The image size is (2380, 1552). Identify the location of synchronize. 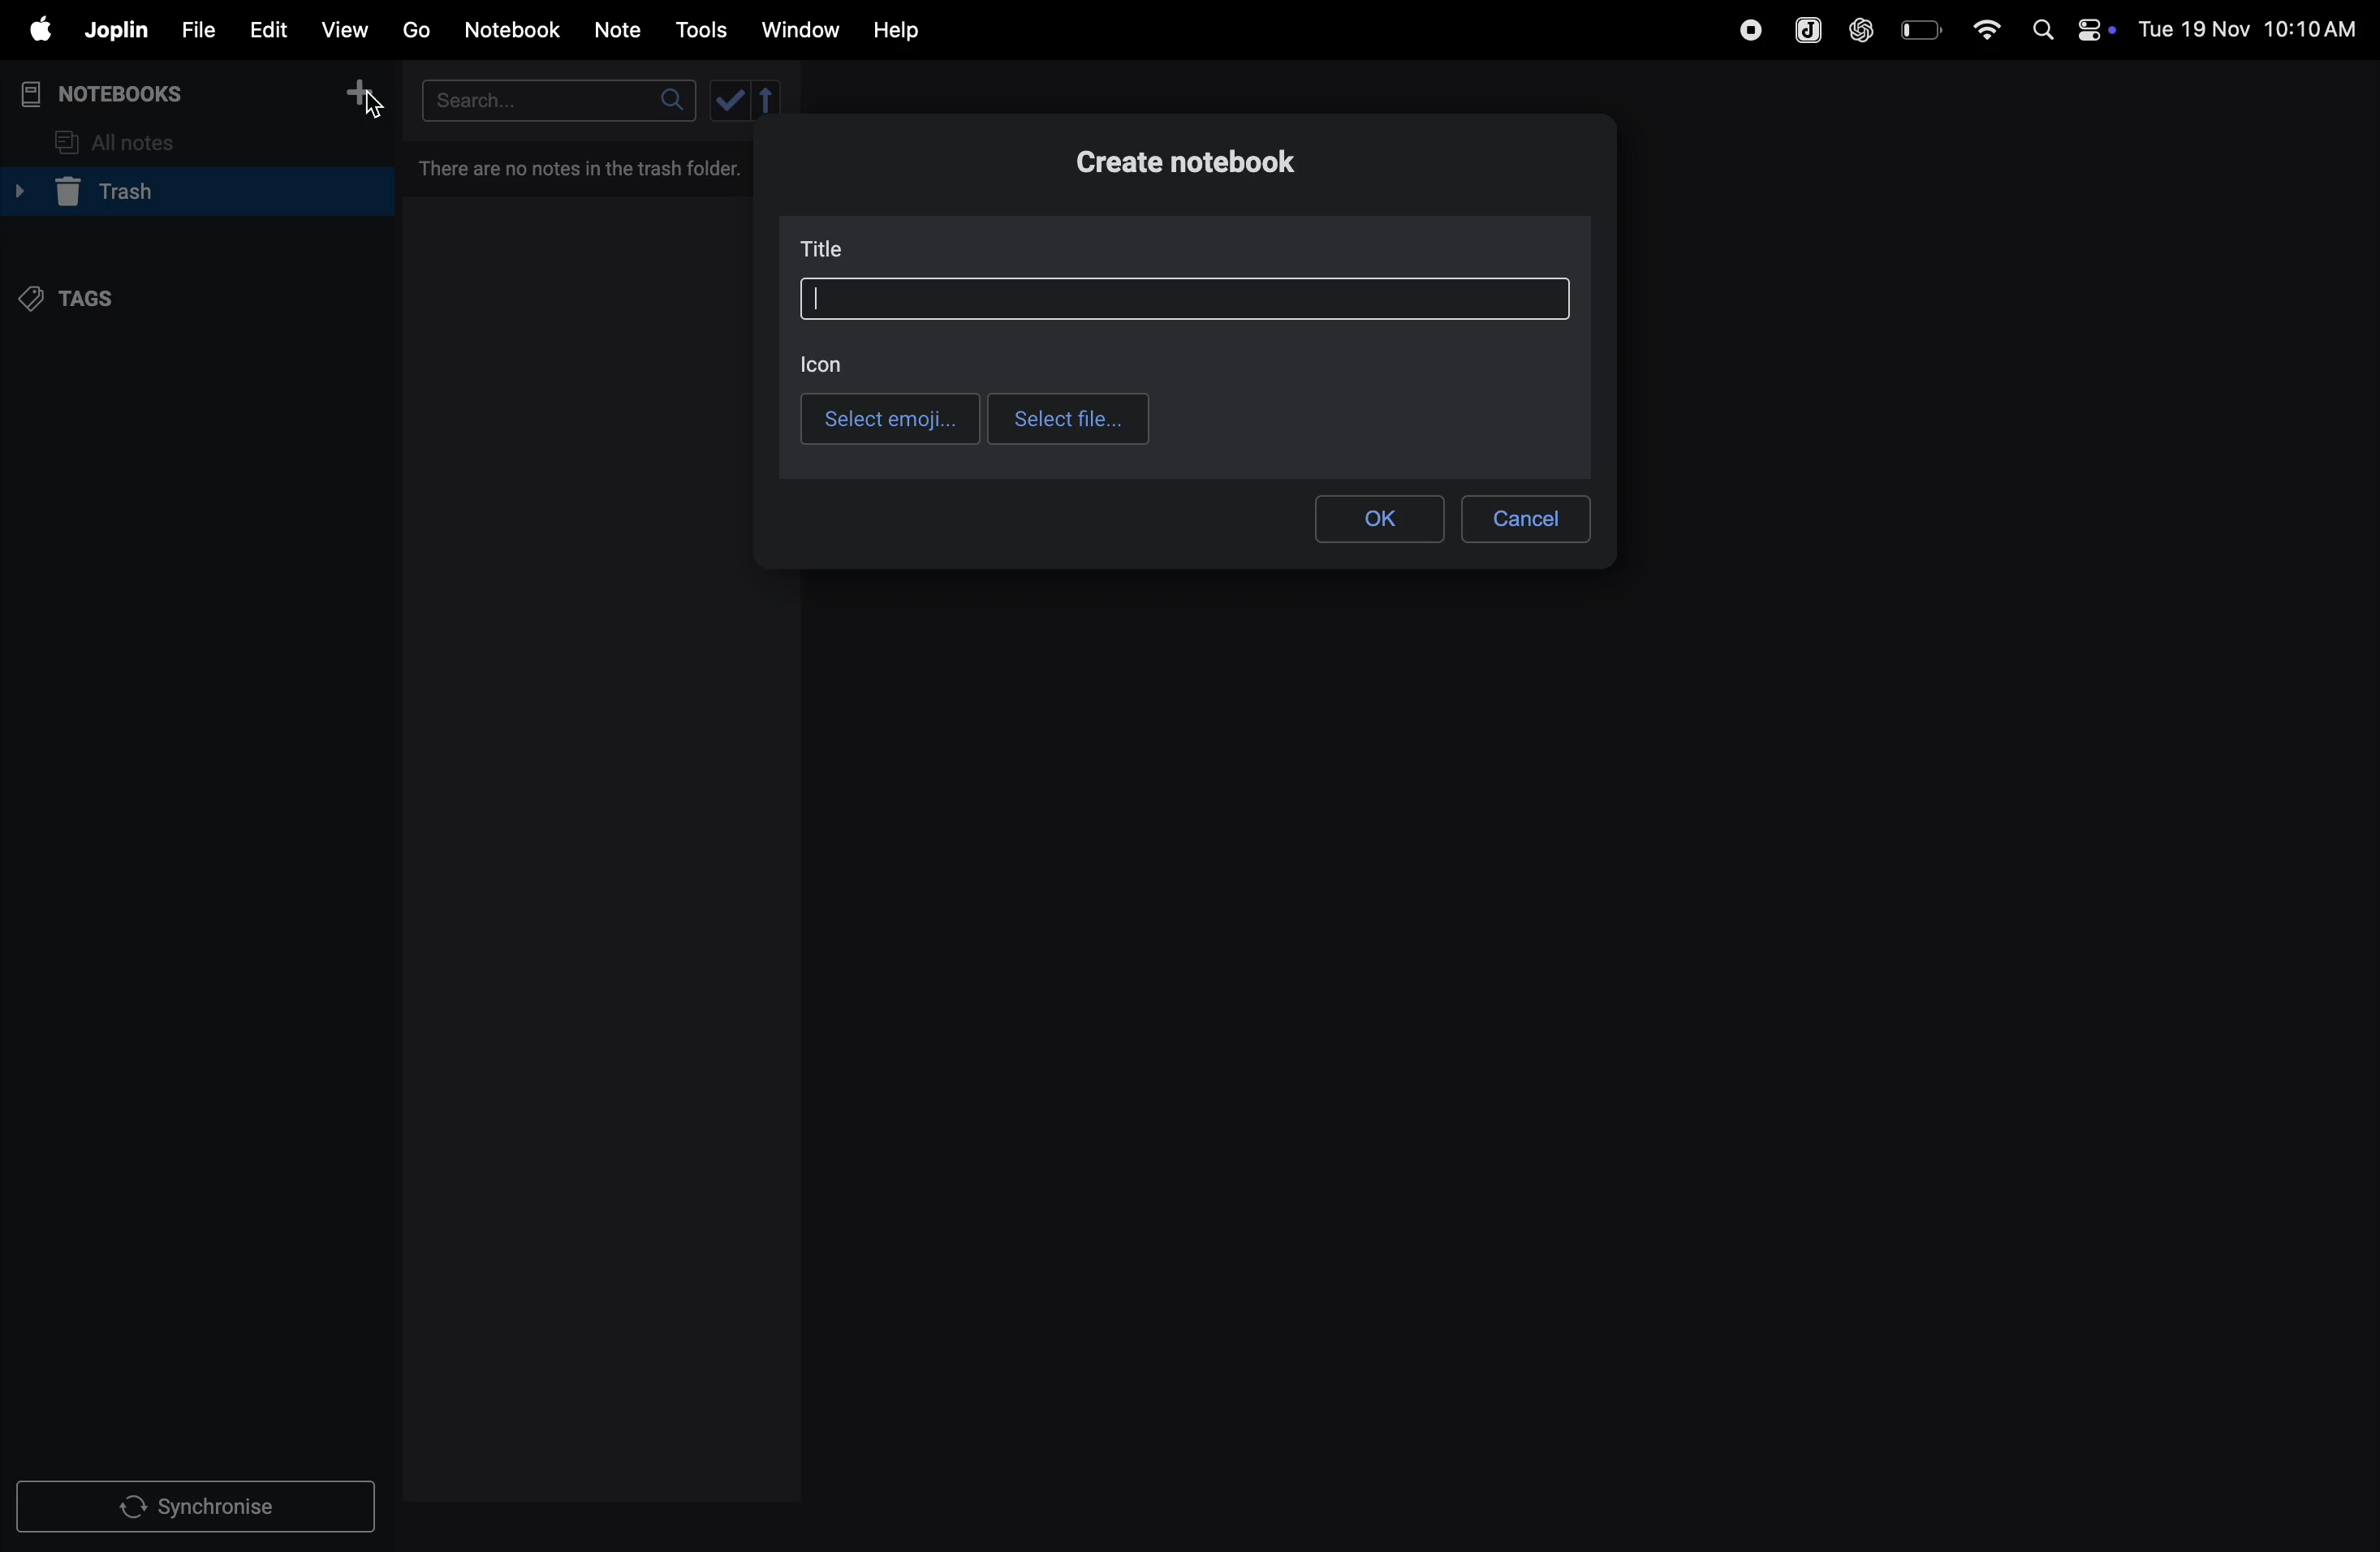
(200, 1505).